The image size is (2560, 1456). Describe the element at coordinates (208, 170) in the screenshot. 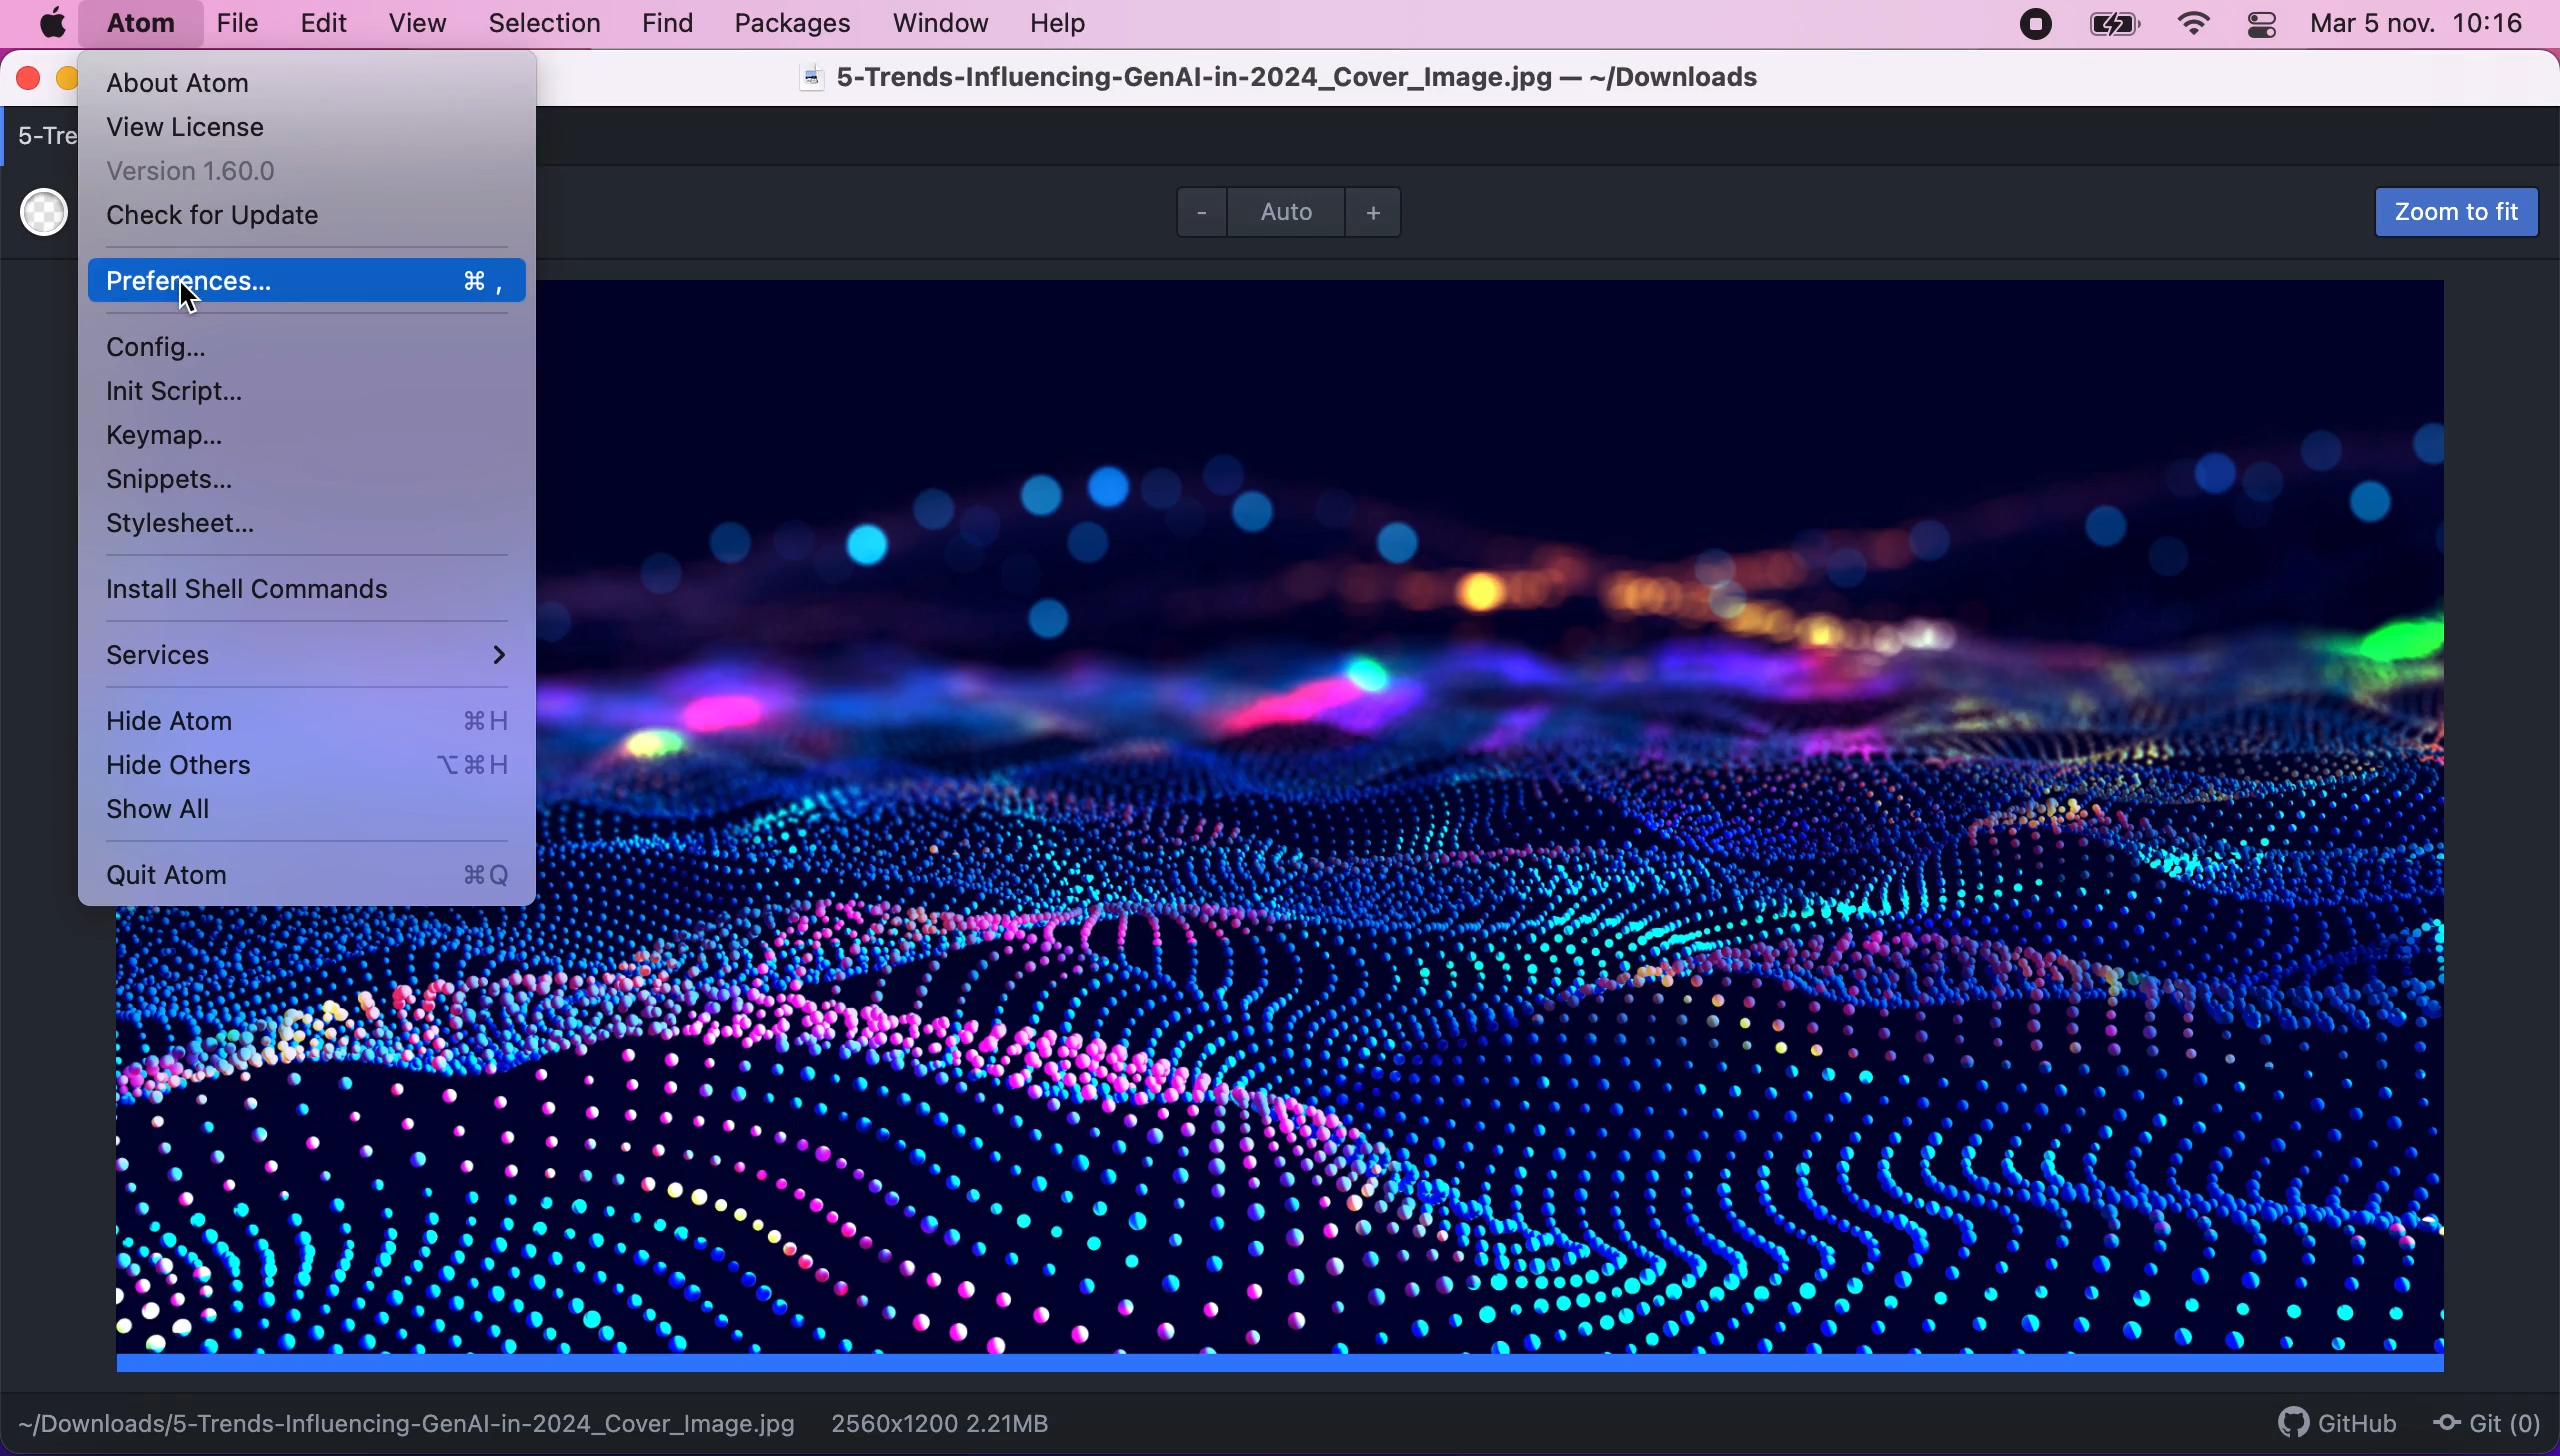

I see `version 1.60.0` at that location.